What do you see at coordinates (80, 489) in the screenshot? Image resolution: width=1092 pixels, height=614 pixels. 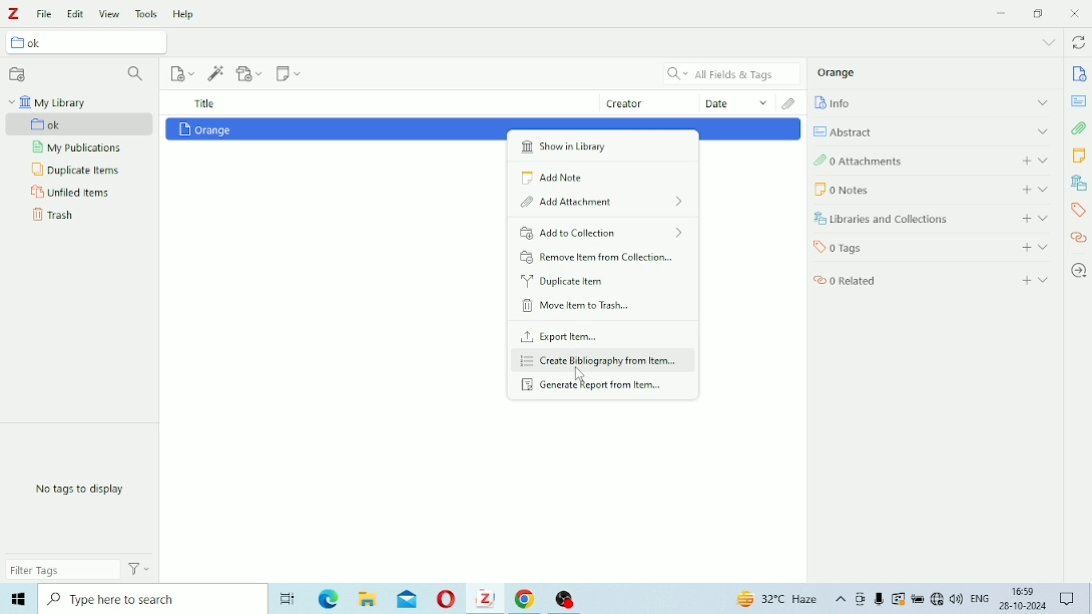 I see `No tags to display` at bounding box center [80, 489].